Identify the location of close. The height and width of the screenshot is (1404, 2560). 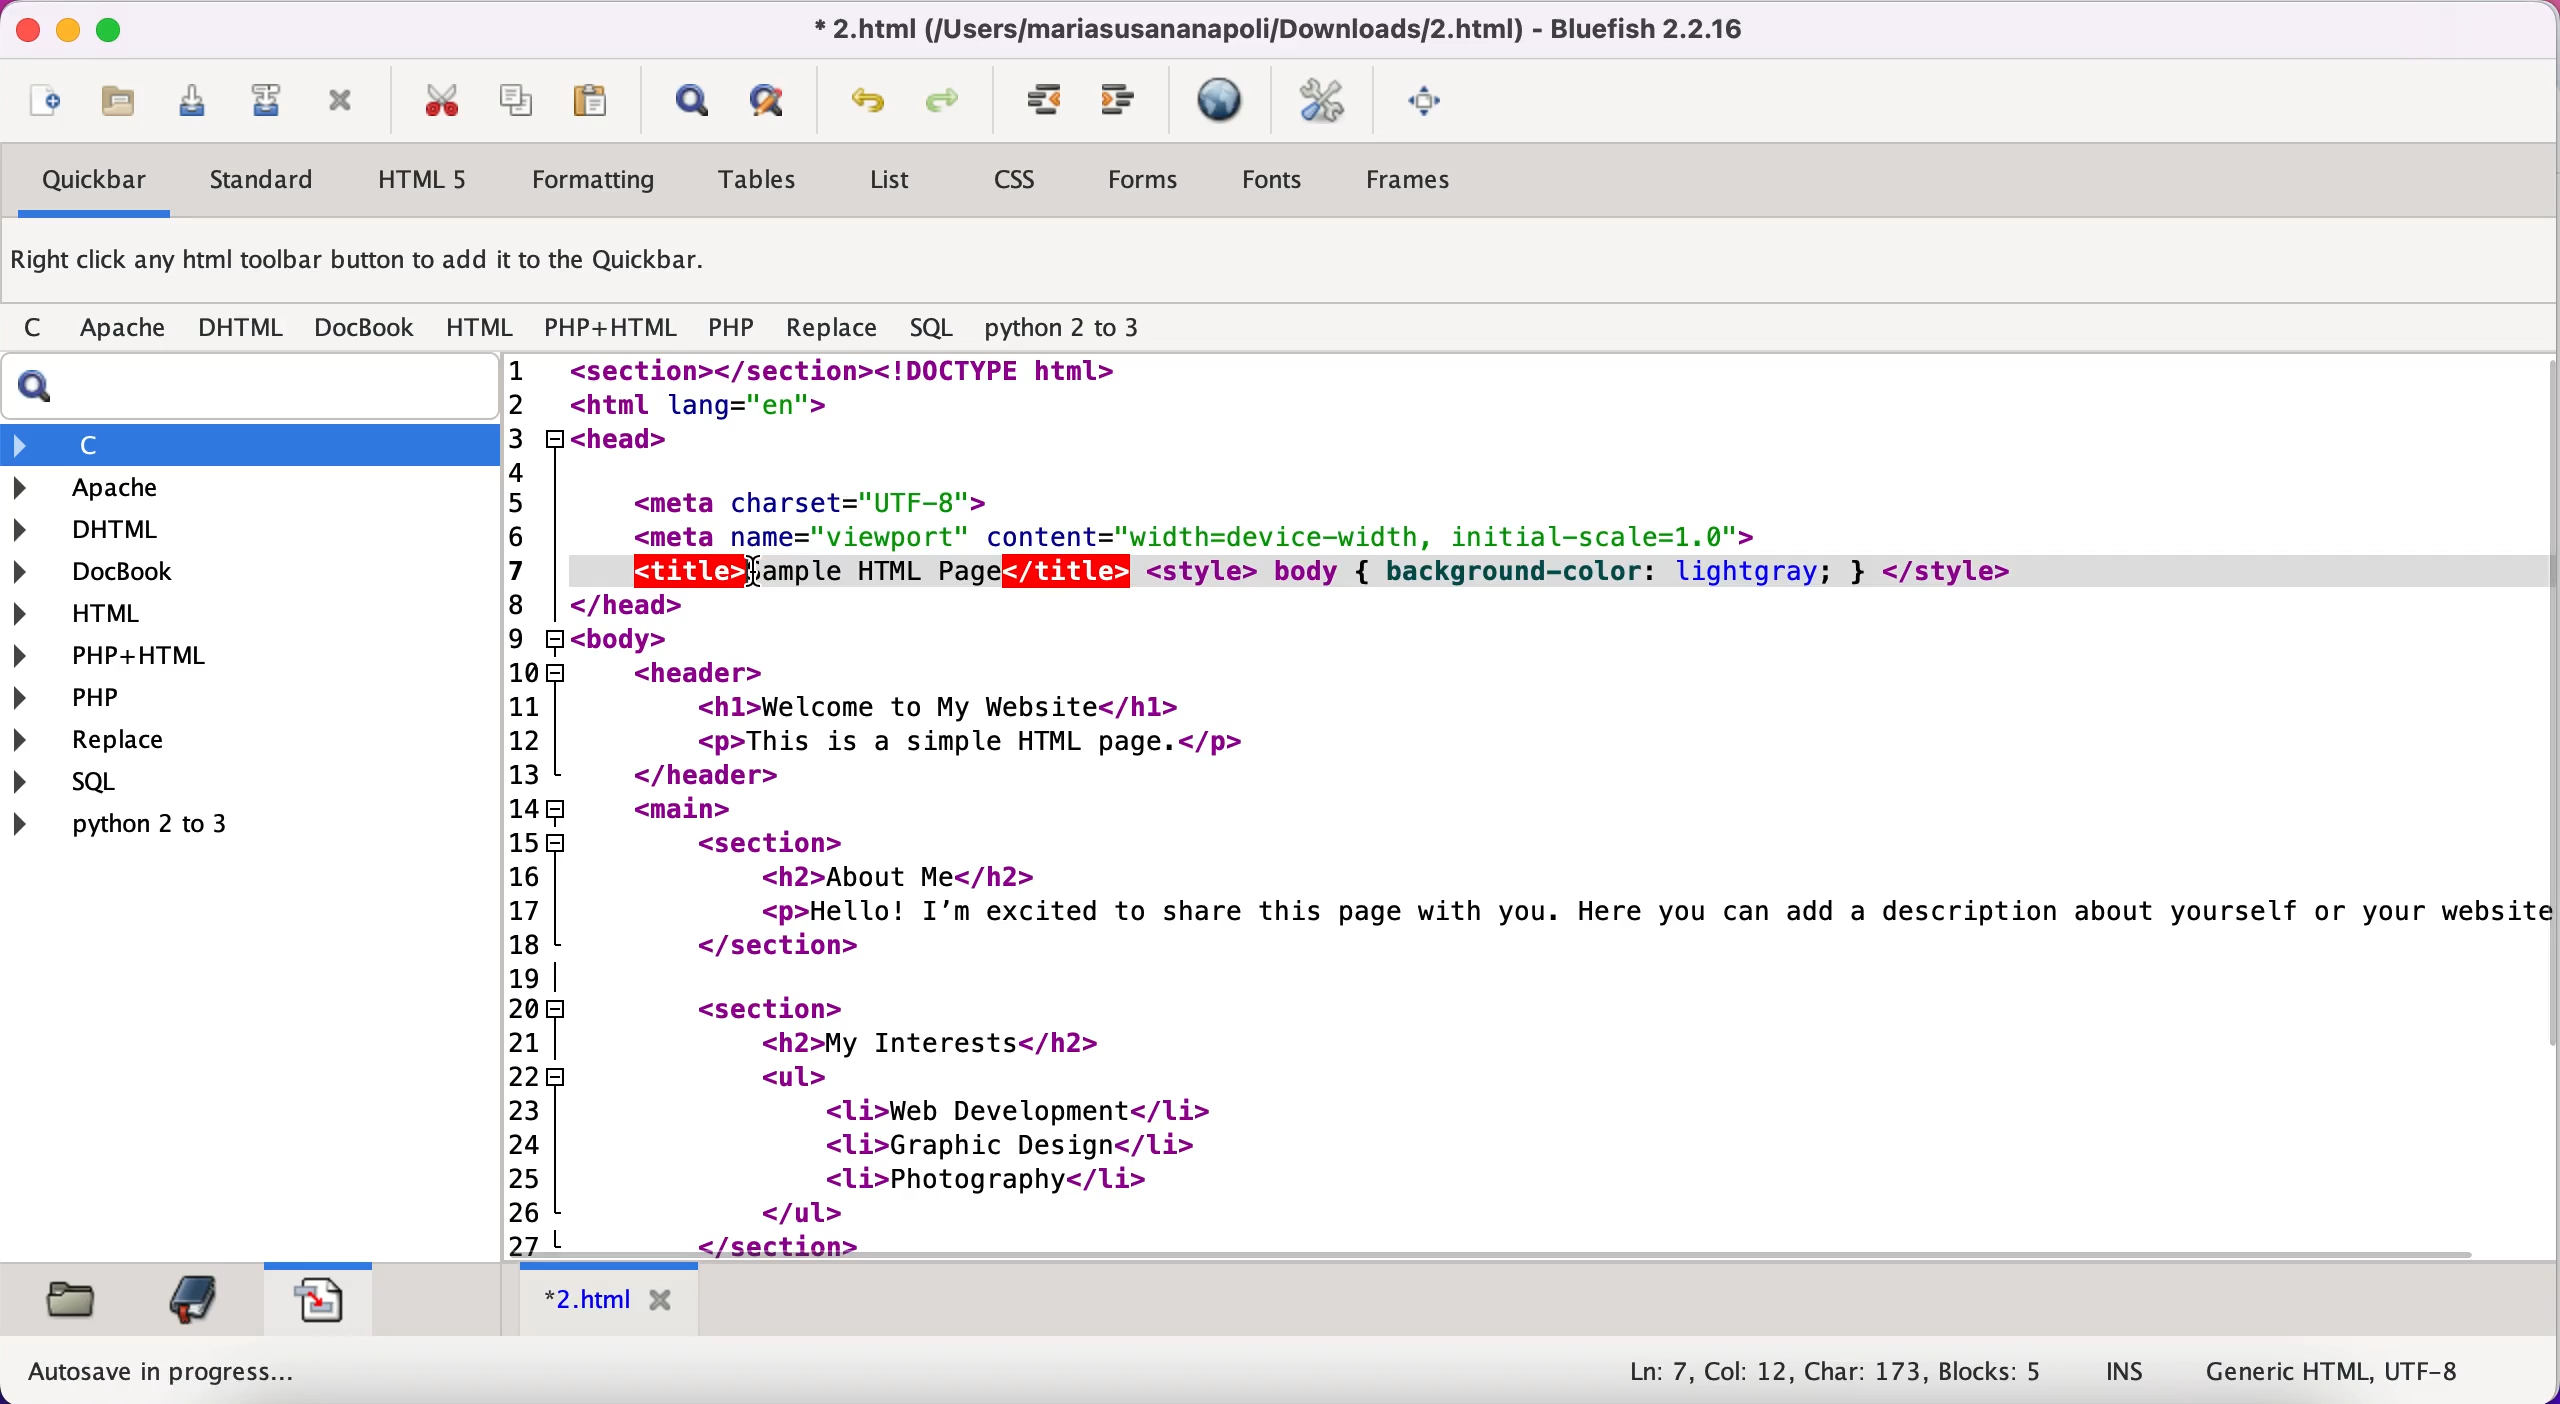
(22, 29).